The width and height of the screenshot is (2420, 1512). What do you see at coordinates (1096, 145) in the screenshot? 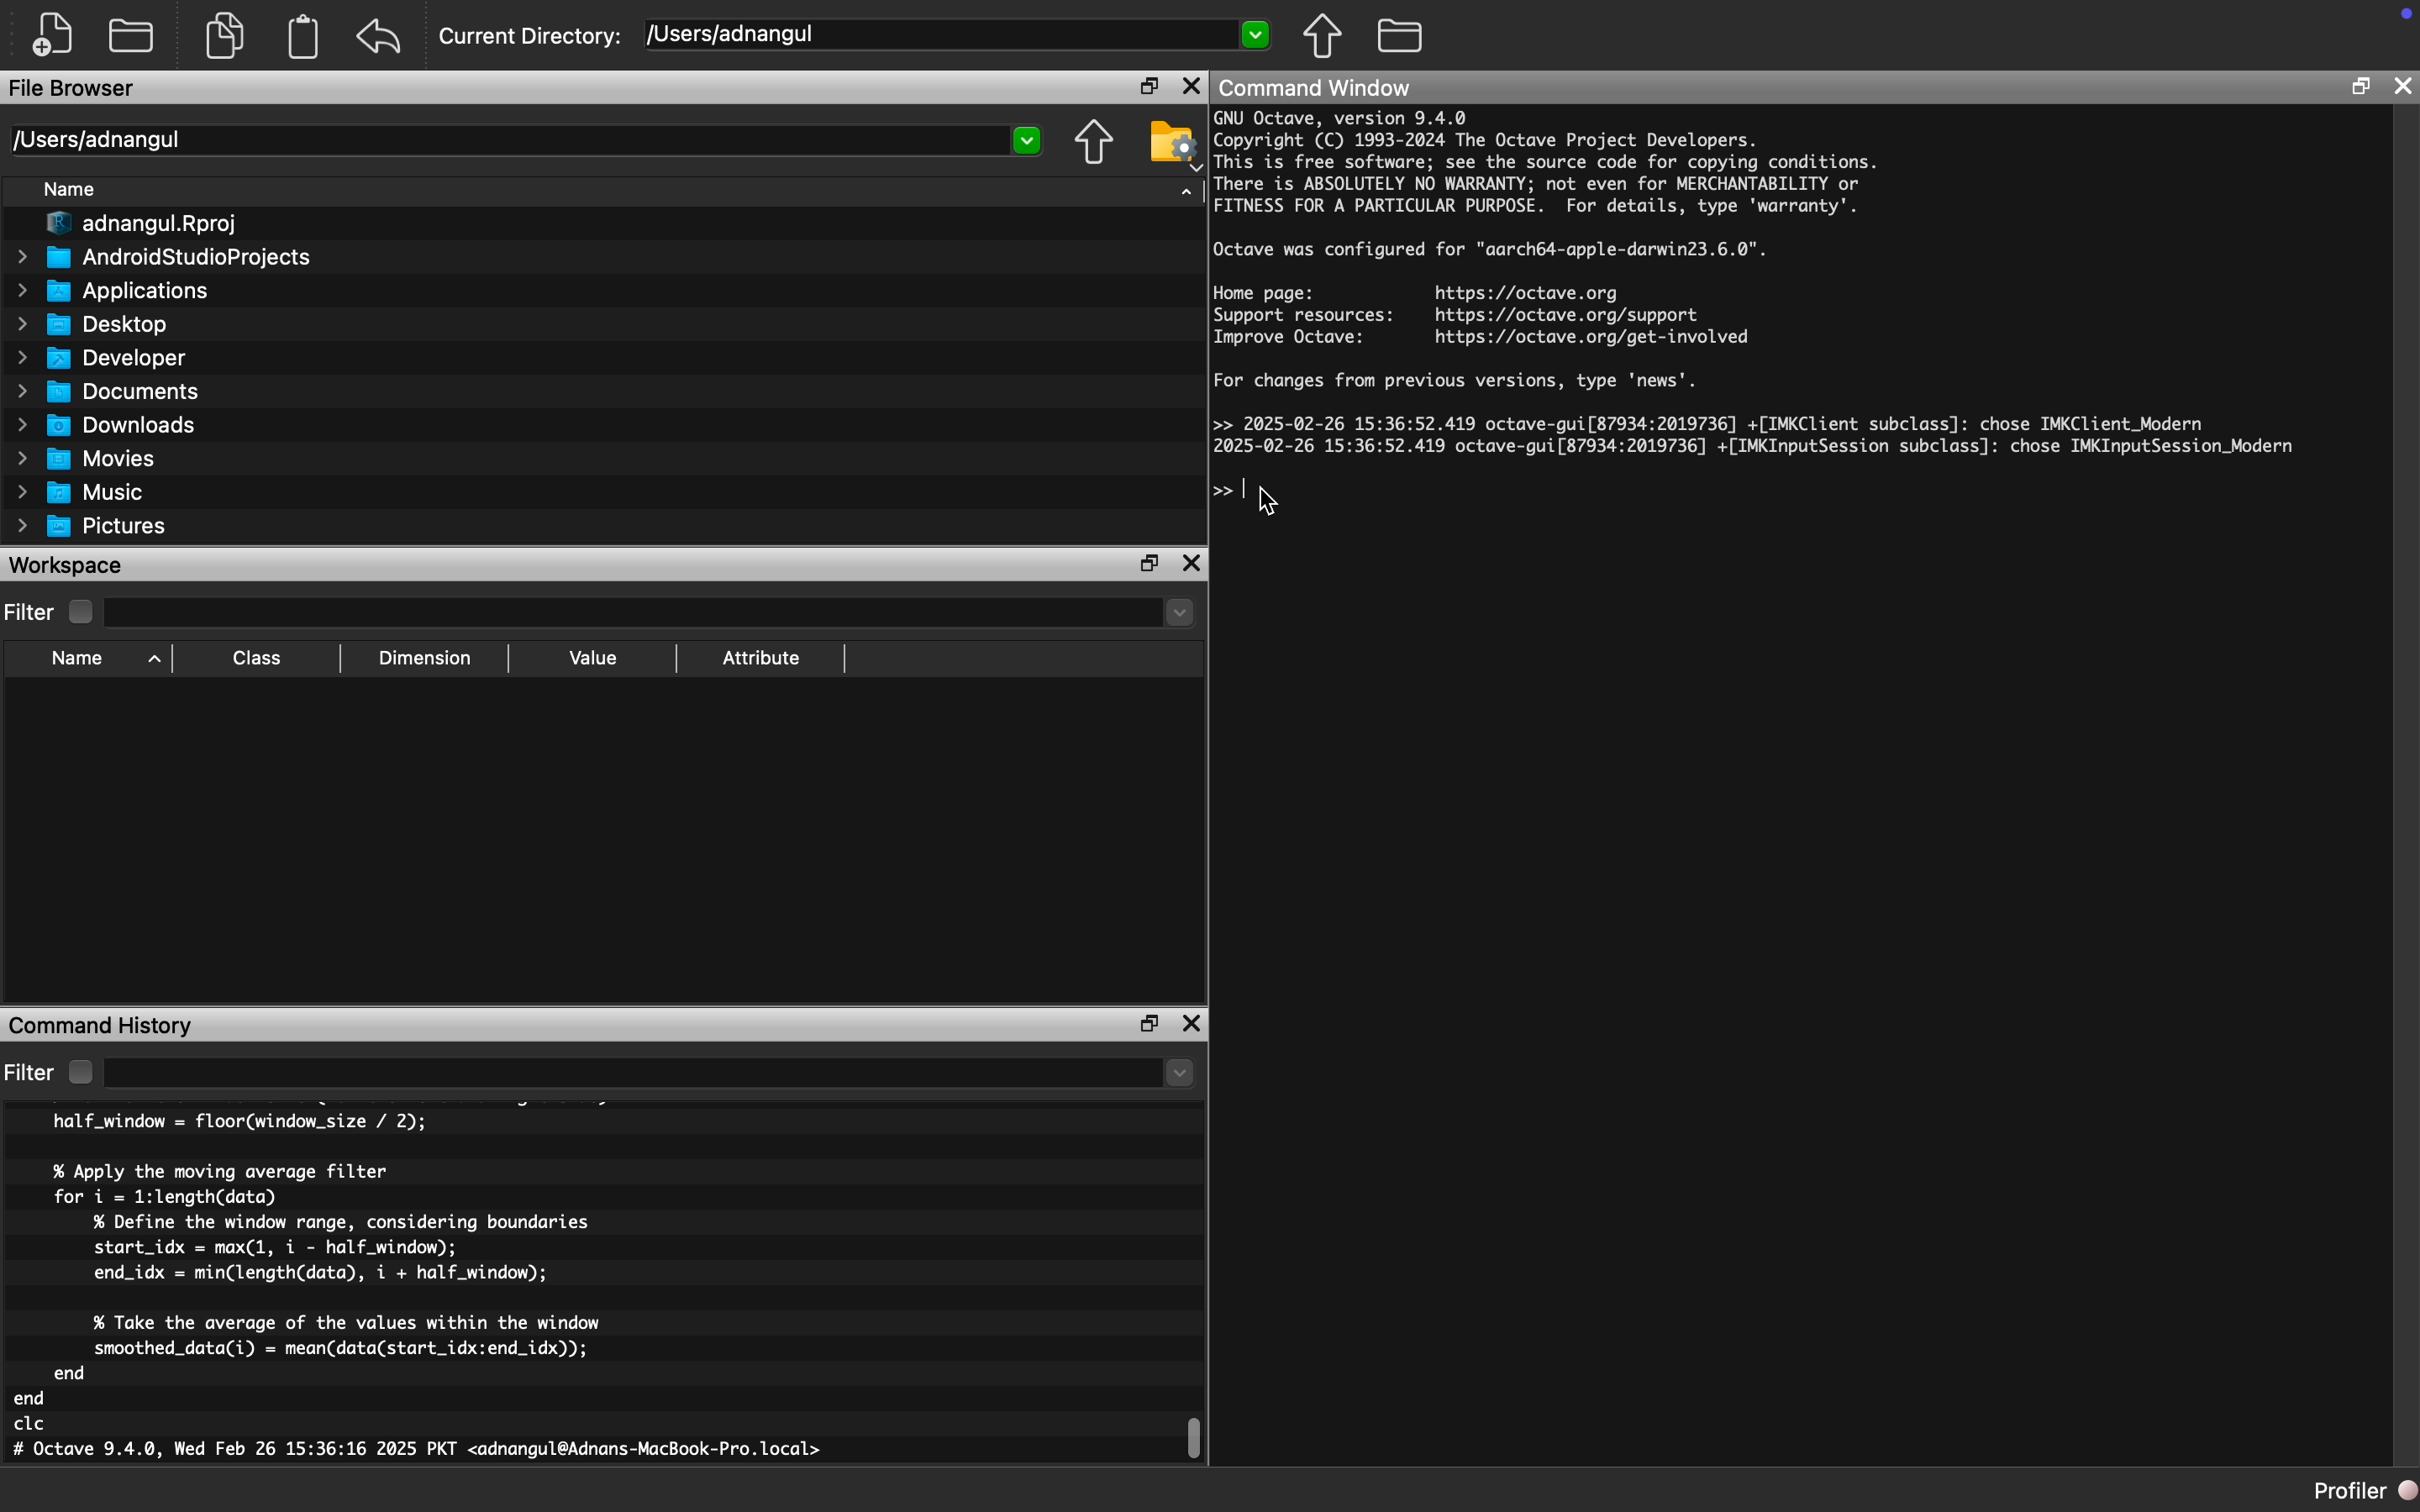
I see `Parent Directory` at bounding box center [1096, 145].